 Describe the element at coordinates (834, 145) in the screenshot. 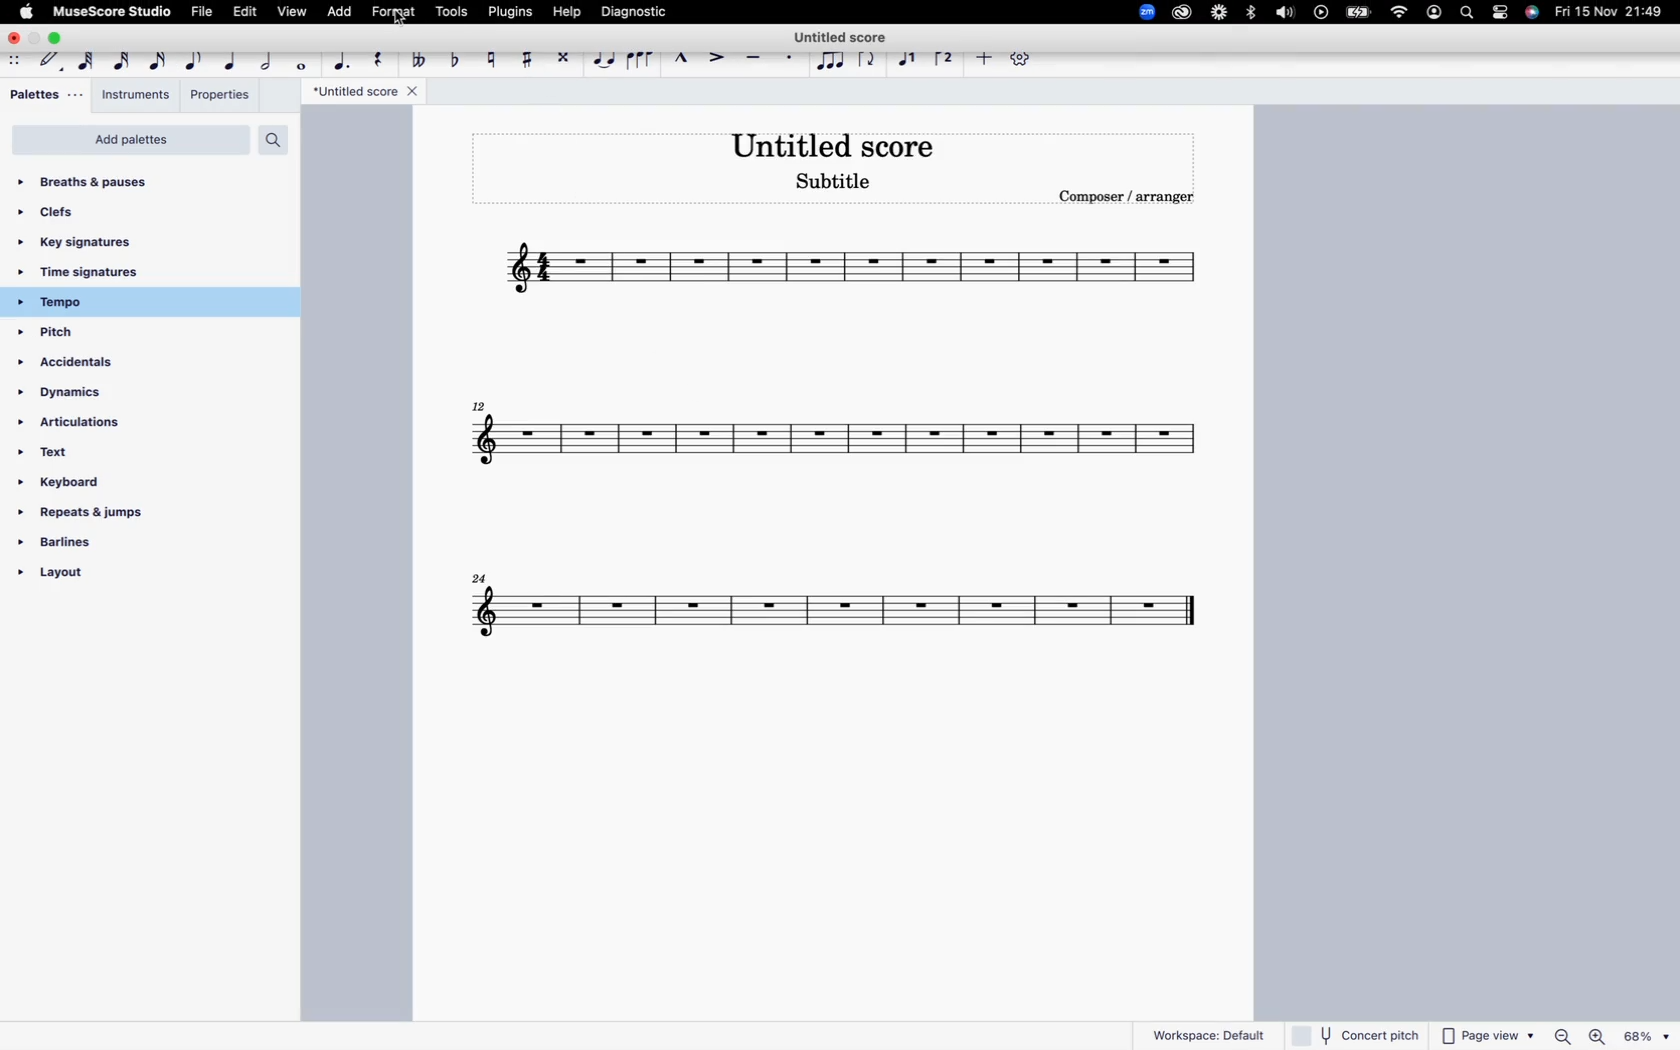

I see `score title` at that location.